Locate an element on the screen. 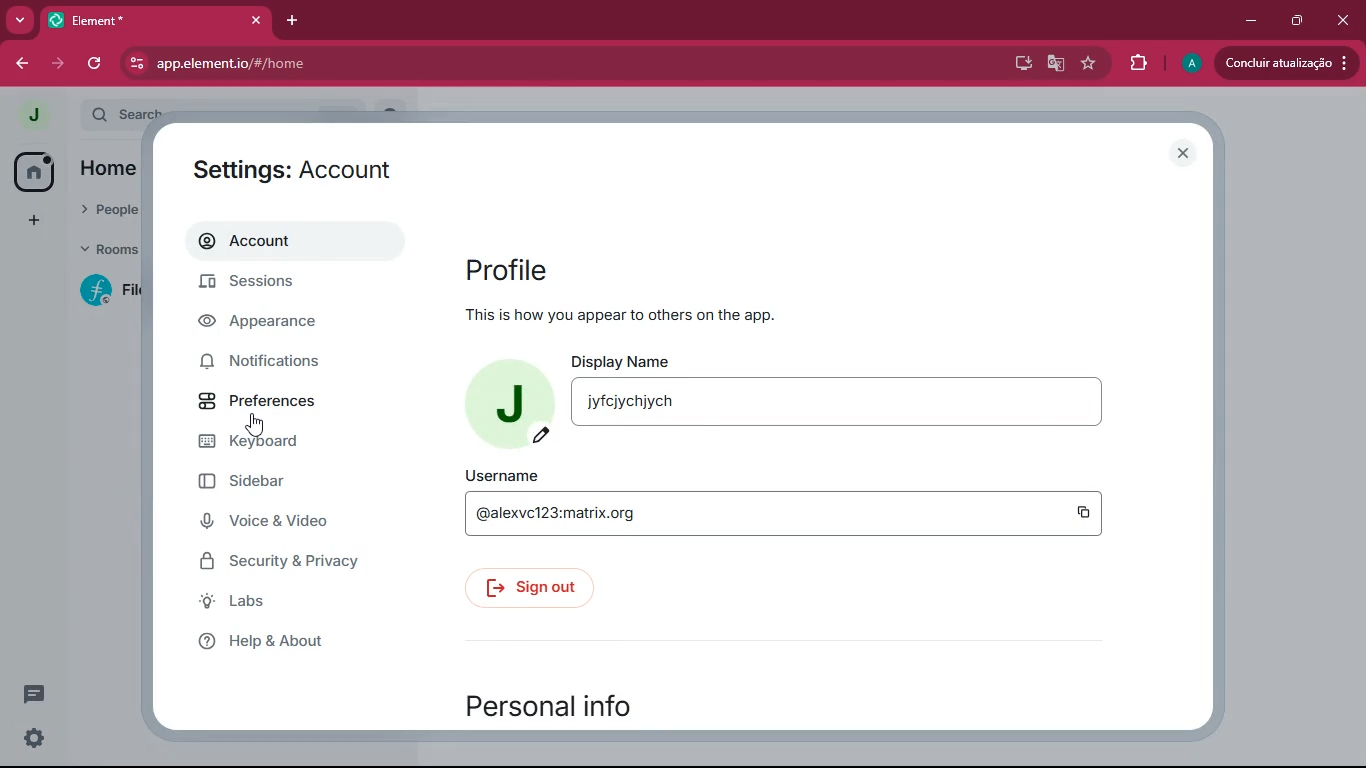  people is located at coordinates (108, 211).